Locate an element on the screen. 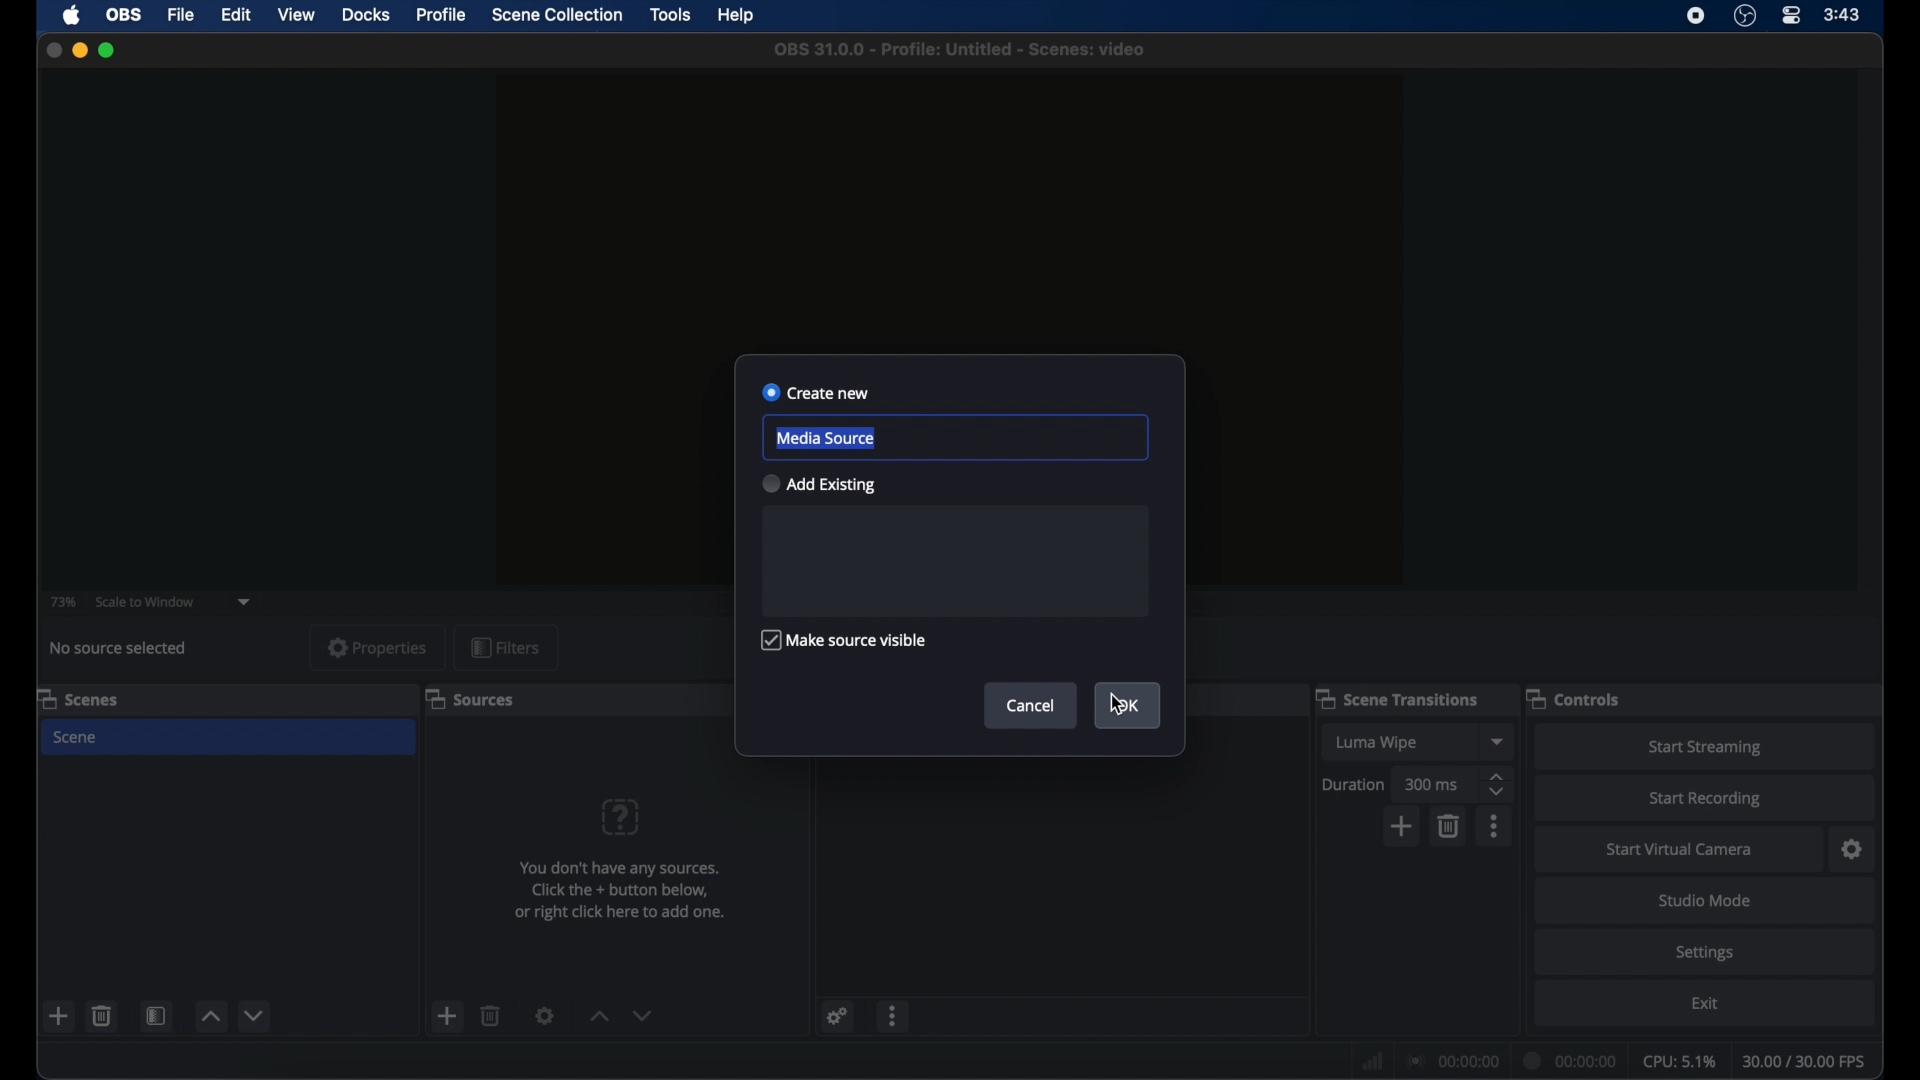 This screenshot has height=1080, width=1920. sources is located at coordinates (469, 700).